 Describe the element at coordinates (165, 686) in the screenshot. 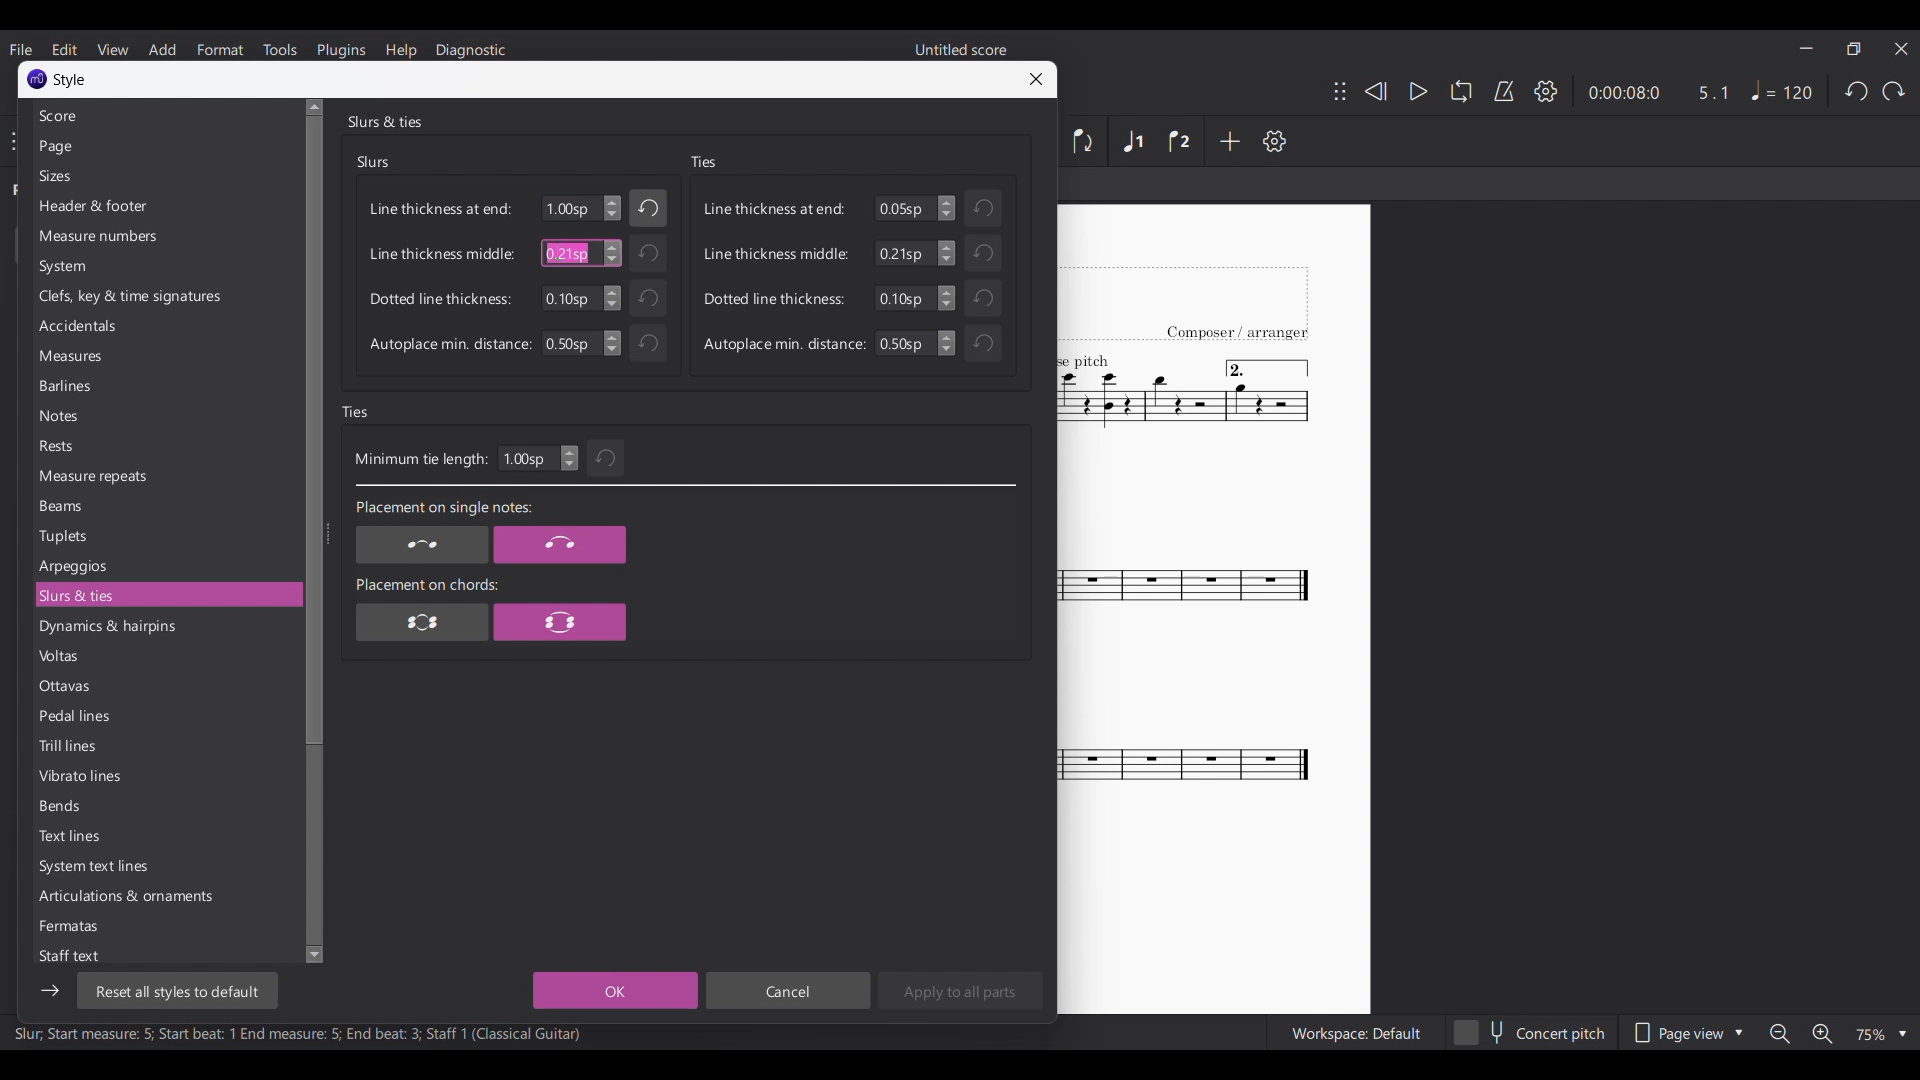

I see `Ottavas` at that location.